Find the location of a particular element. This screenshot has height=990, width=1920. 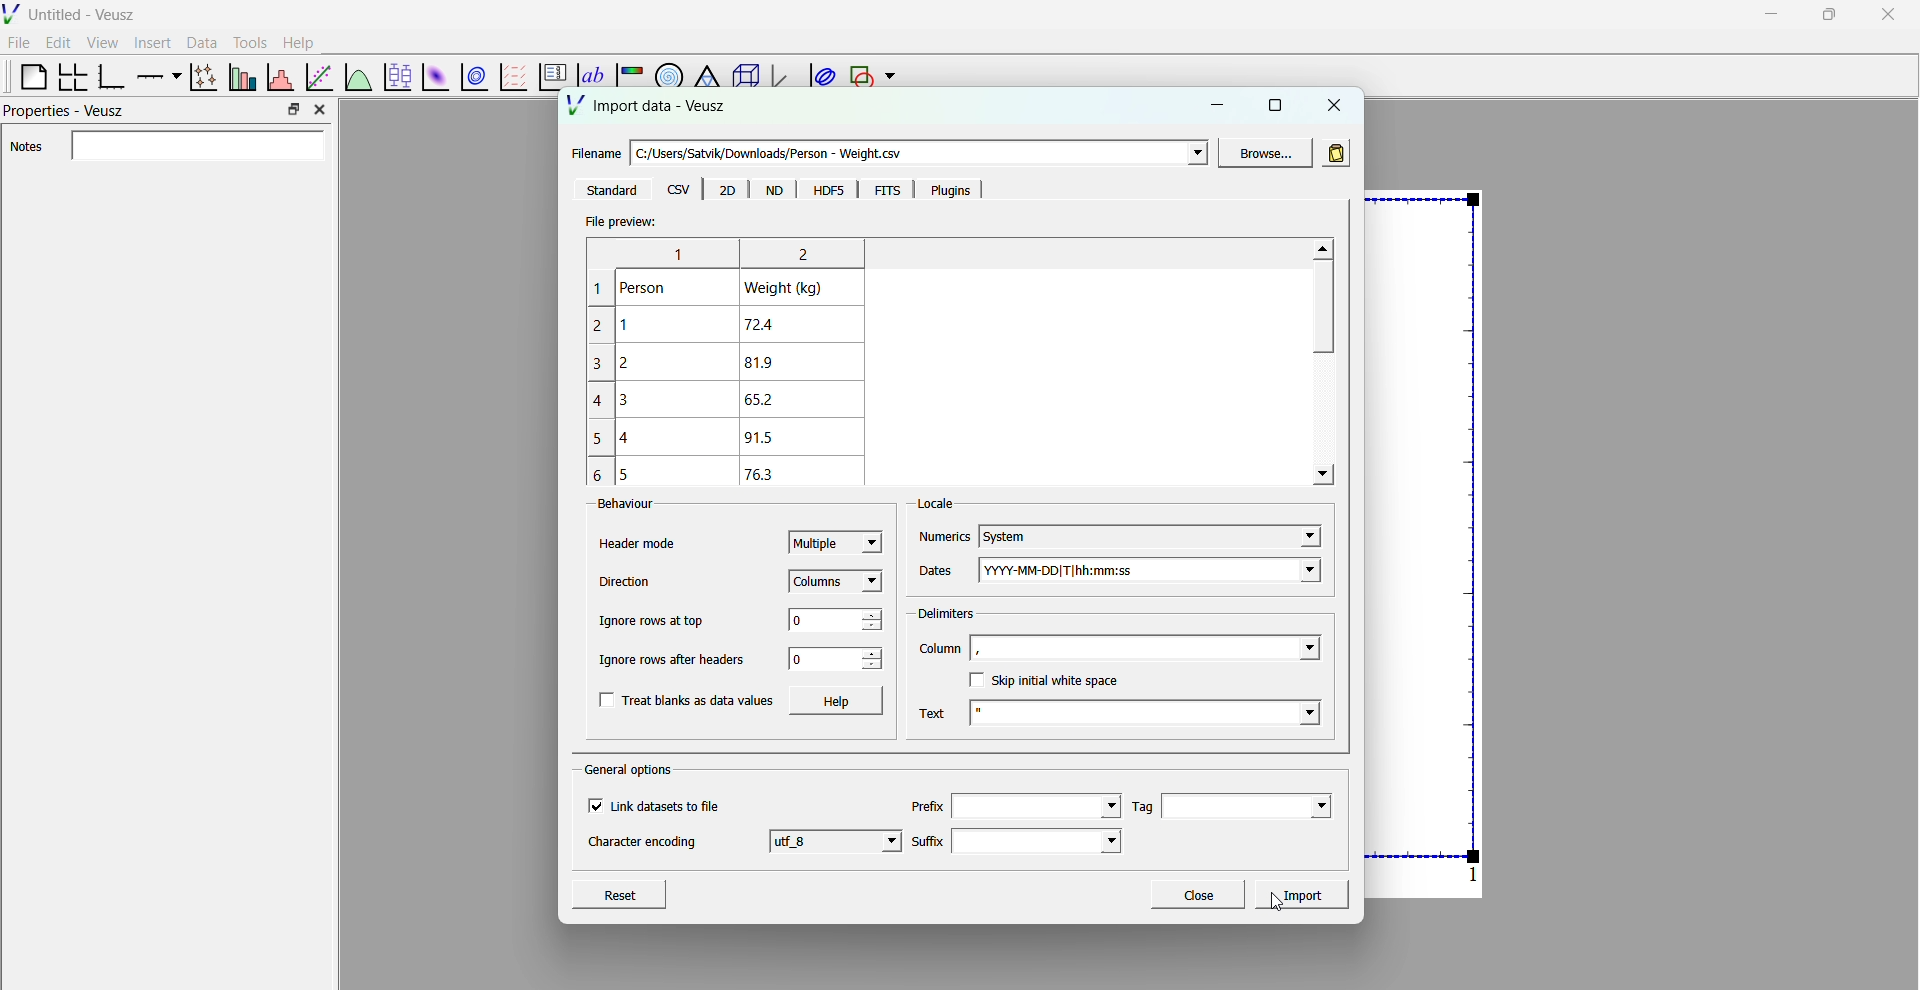

view is located at coordinates (102, 45).